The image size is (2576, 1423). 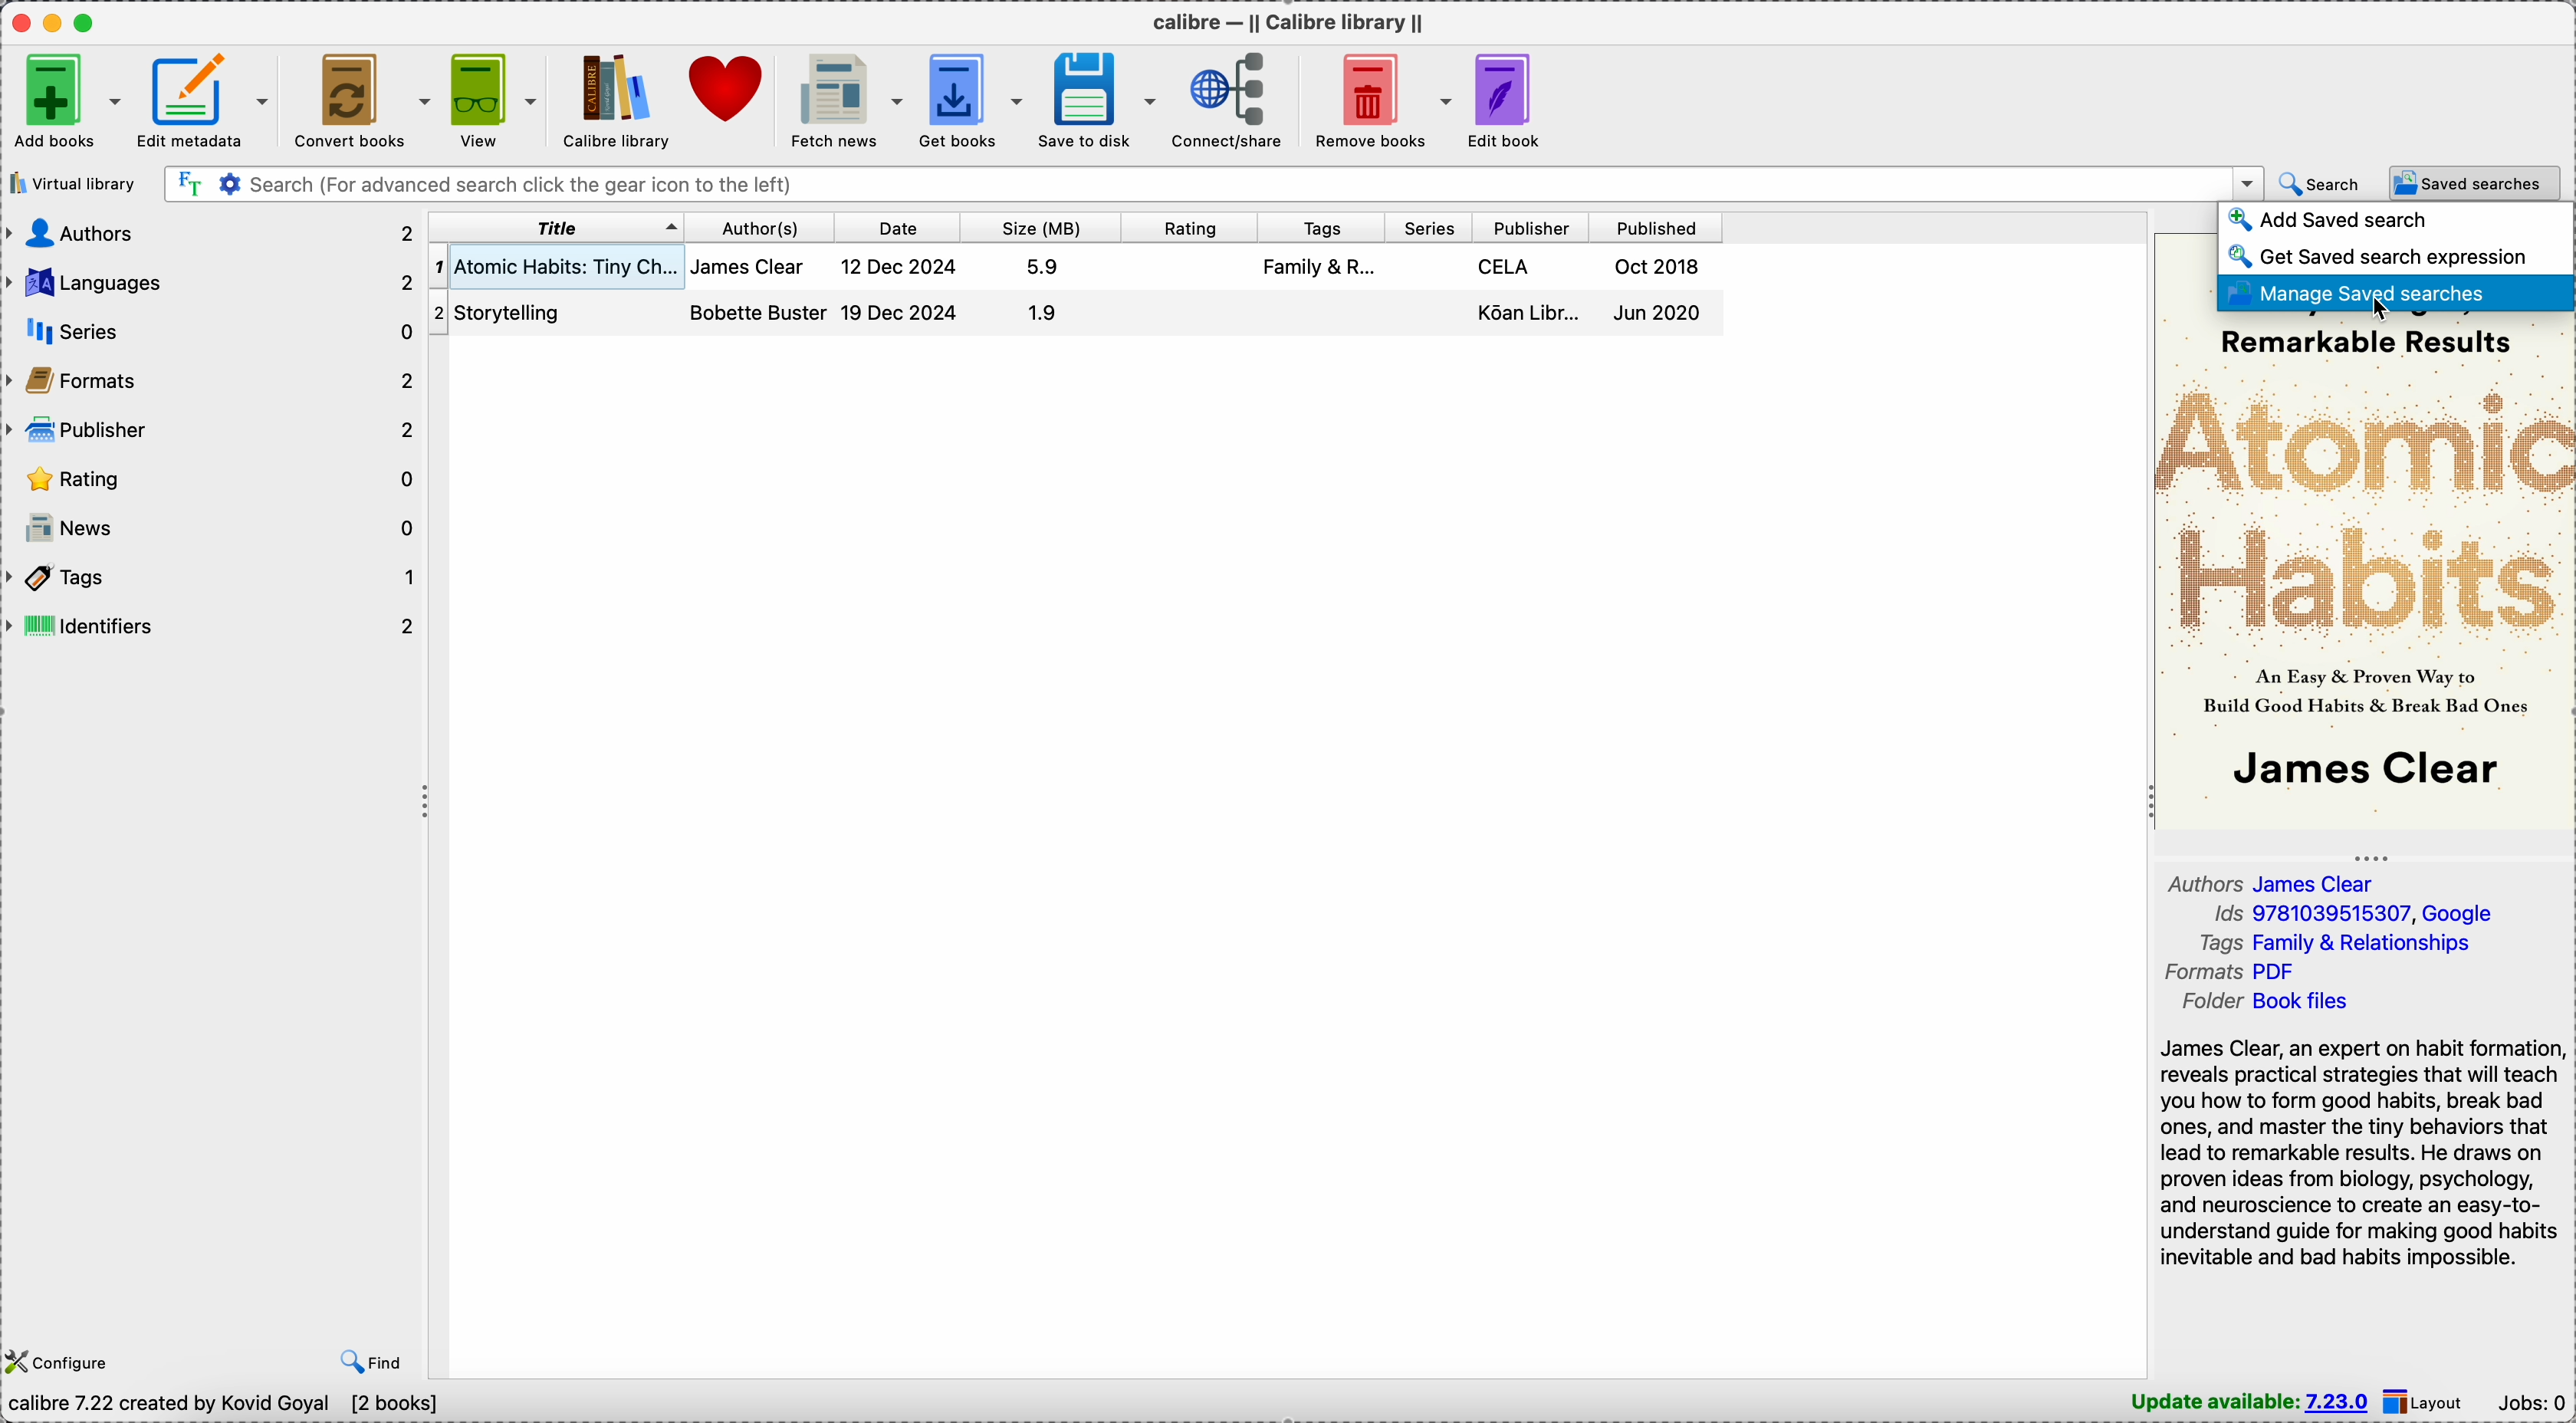 What do you see at coordinates (2375, 857) in the screenshot?
I see `drag handle` at bounding box center [2375, 857].